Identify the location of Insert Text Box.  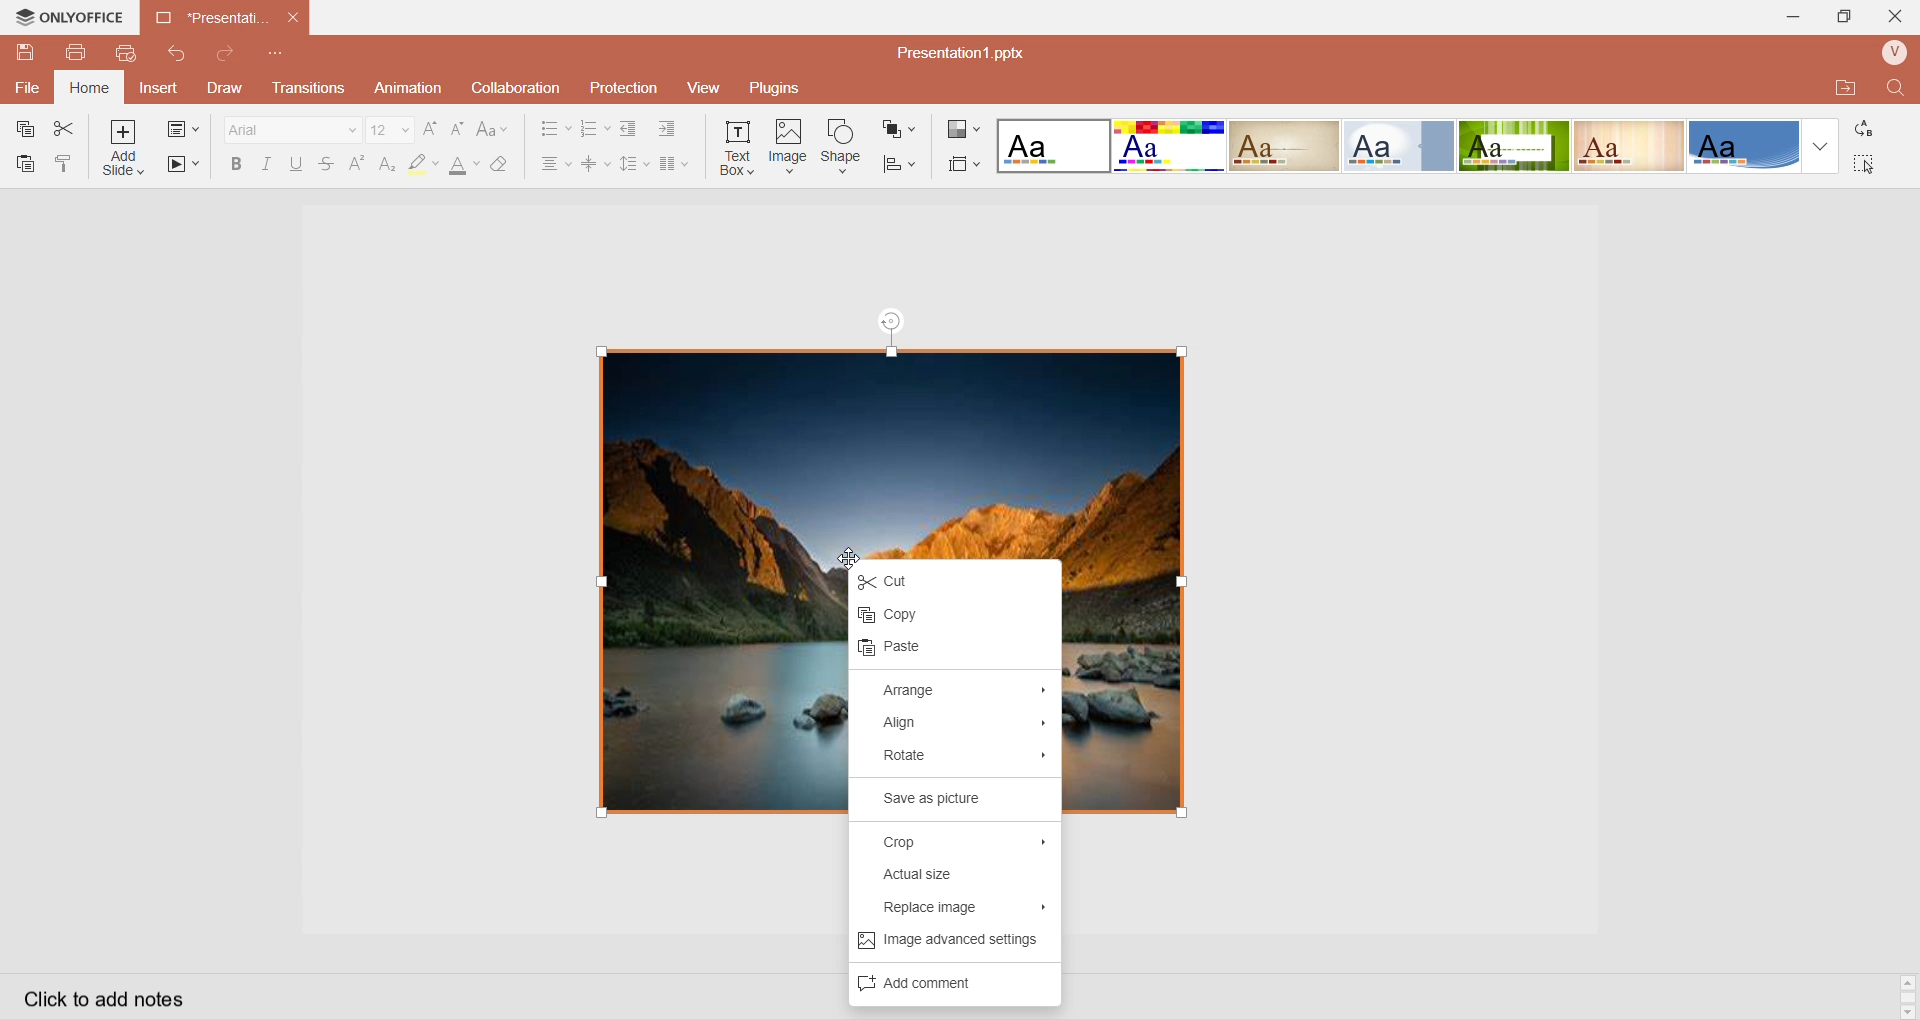
(733, 147).